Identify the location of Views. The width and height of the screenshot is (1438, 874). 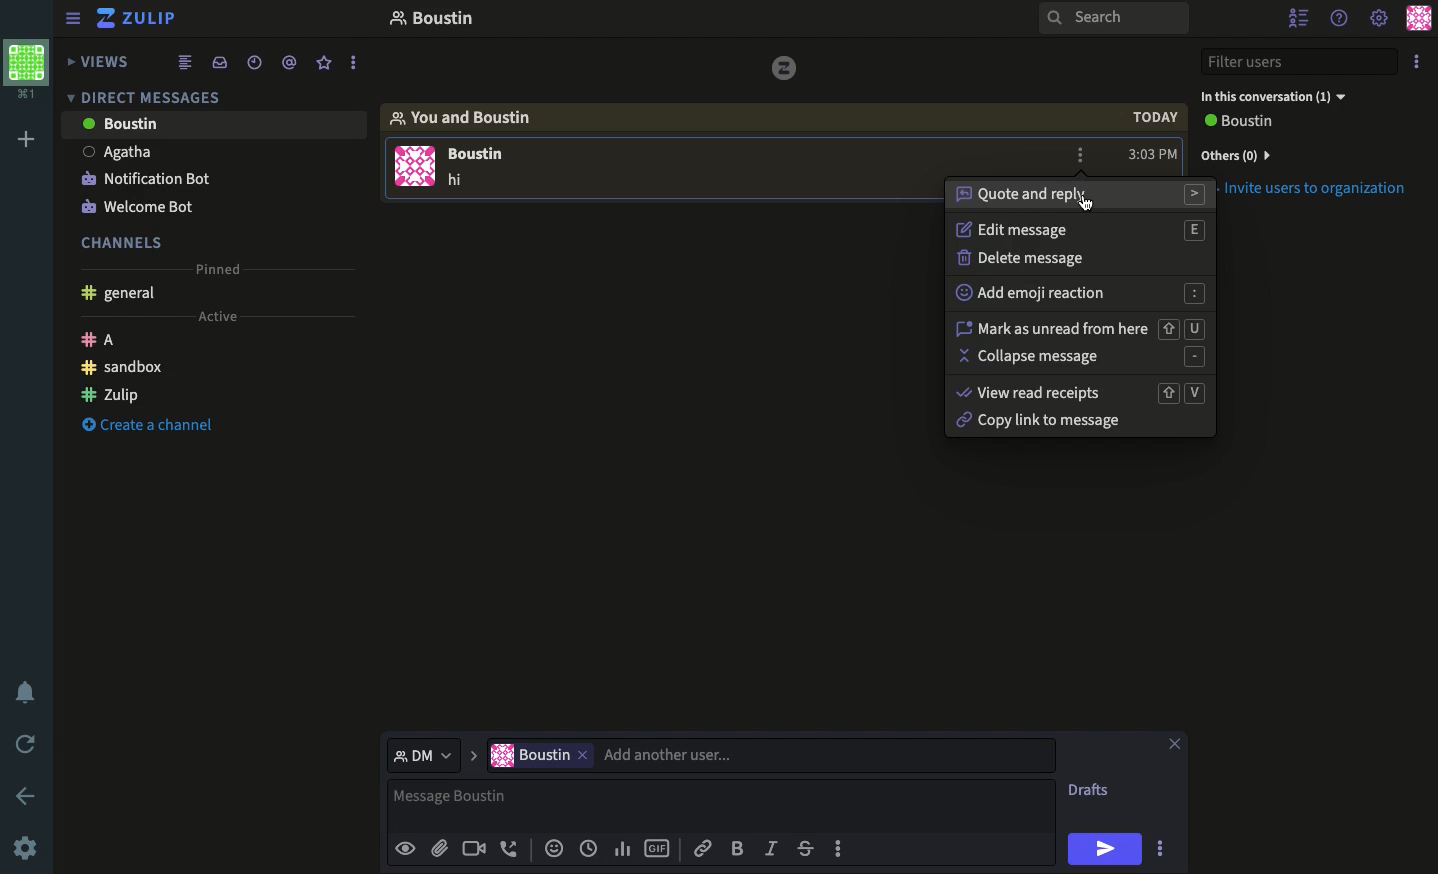
(103, 59).